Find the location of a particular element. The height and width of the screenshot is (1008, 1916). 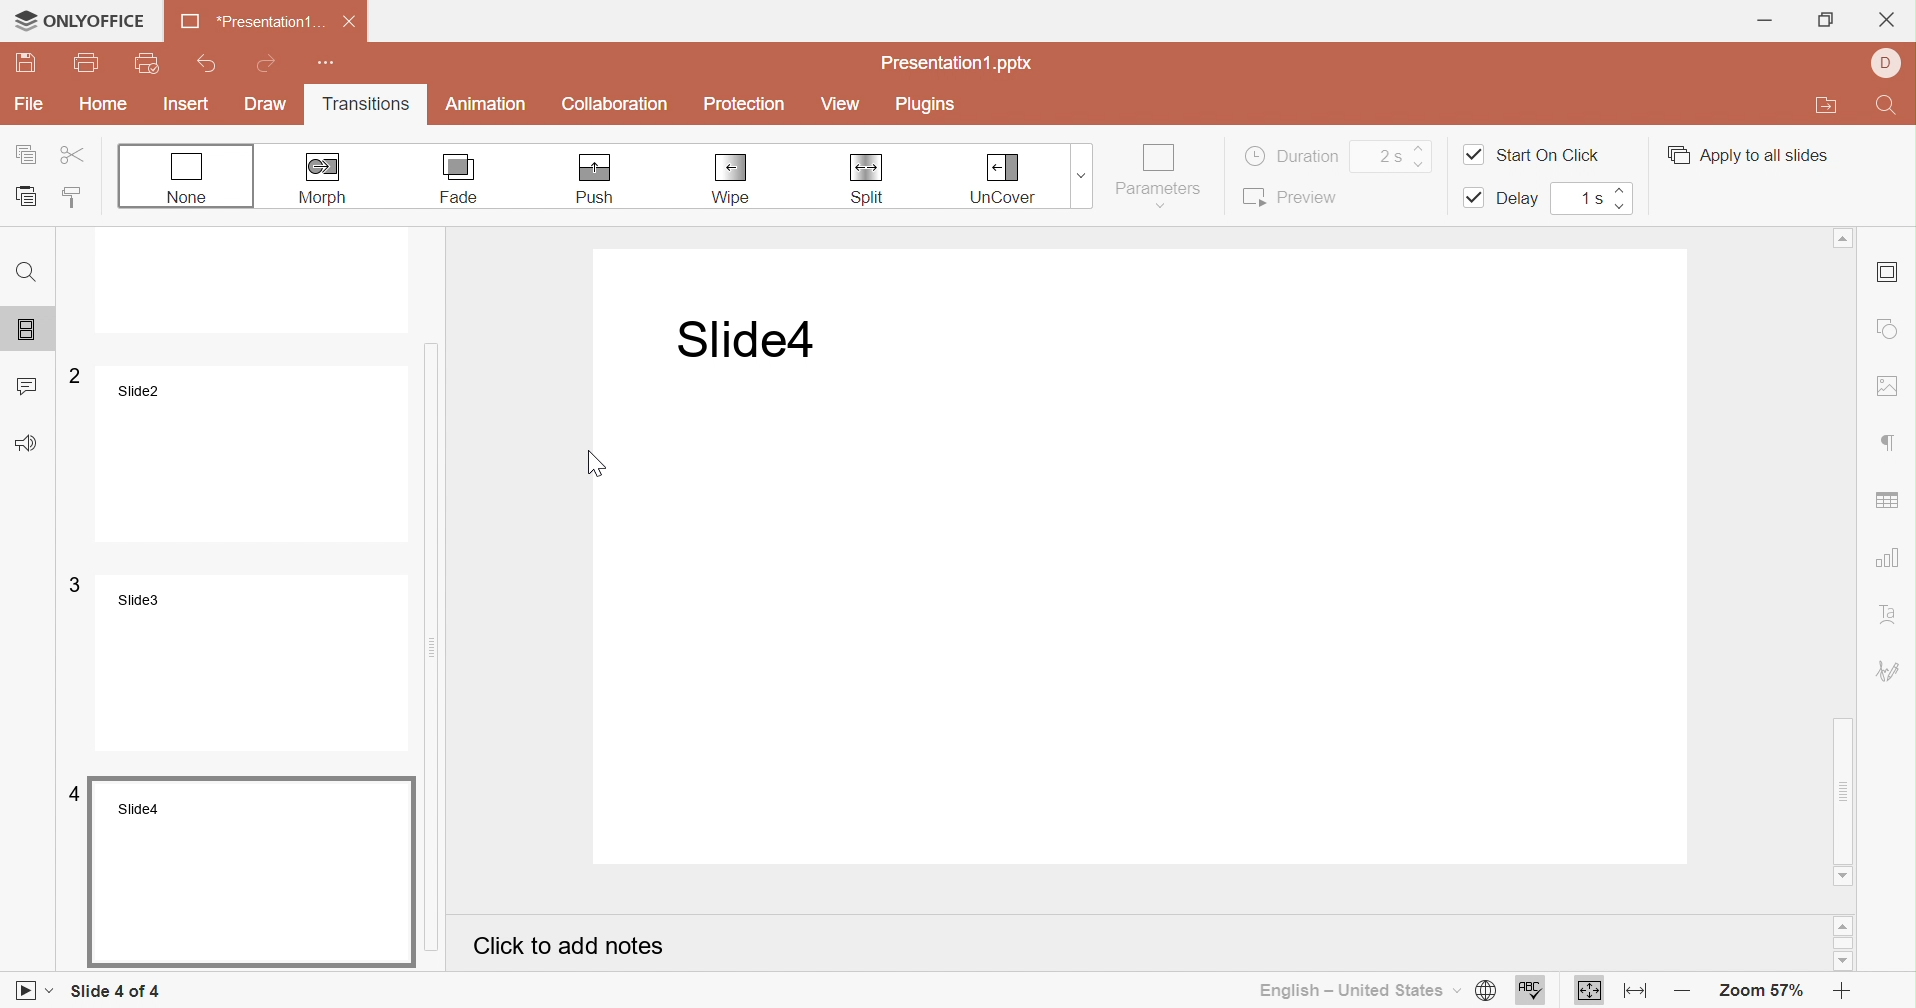

Copy is located at coordinates (28, 156).